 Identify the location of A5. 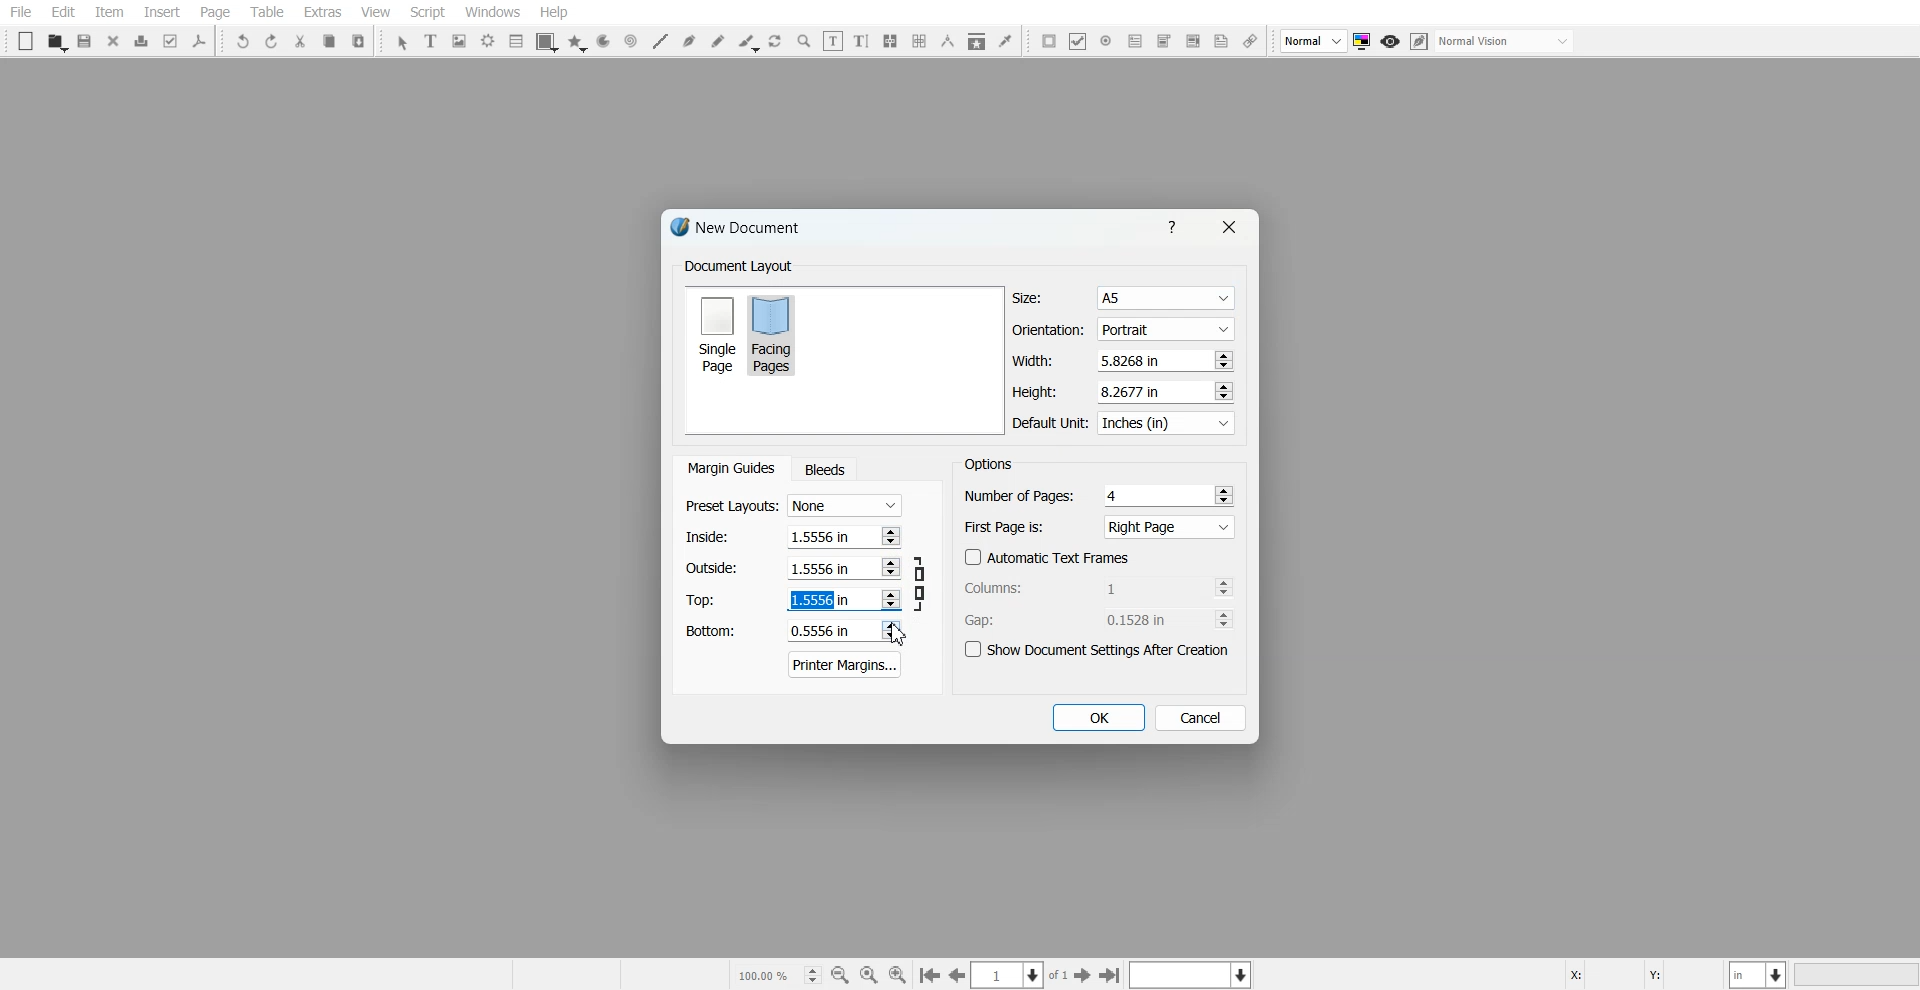
(1164, 299).